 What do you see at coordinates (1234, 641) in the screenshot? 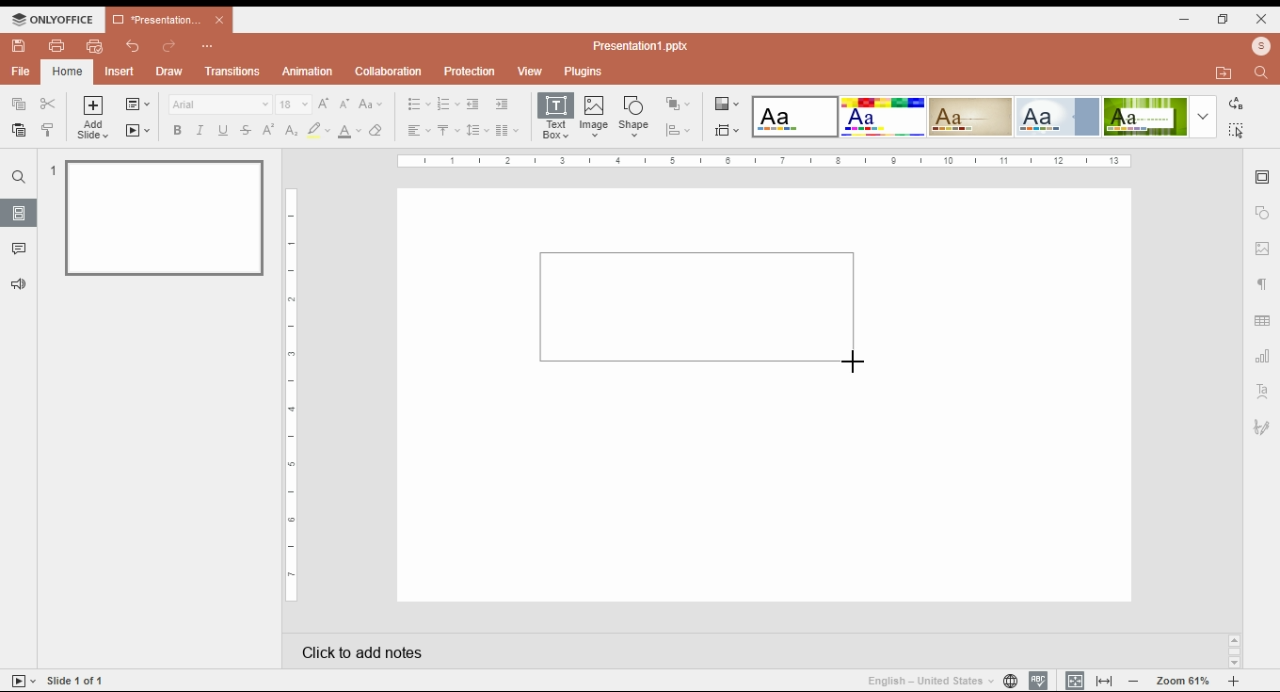
I see `scroll up` at bounding box center [1234, 641].